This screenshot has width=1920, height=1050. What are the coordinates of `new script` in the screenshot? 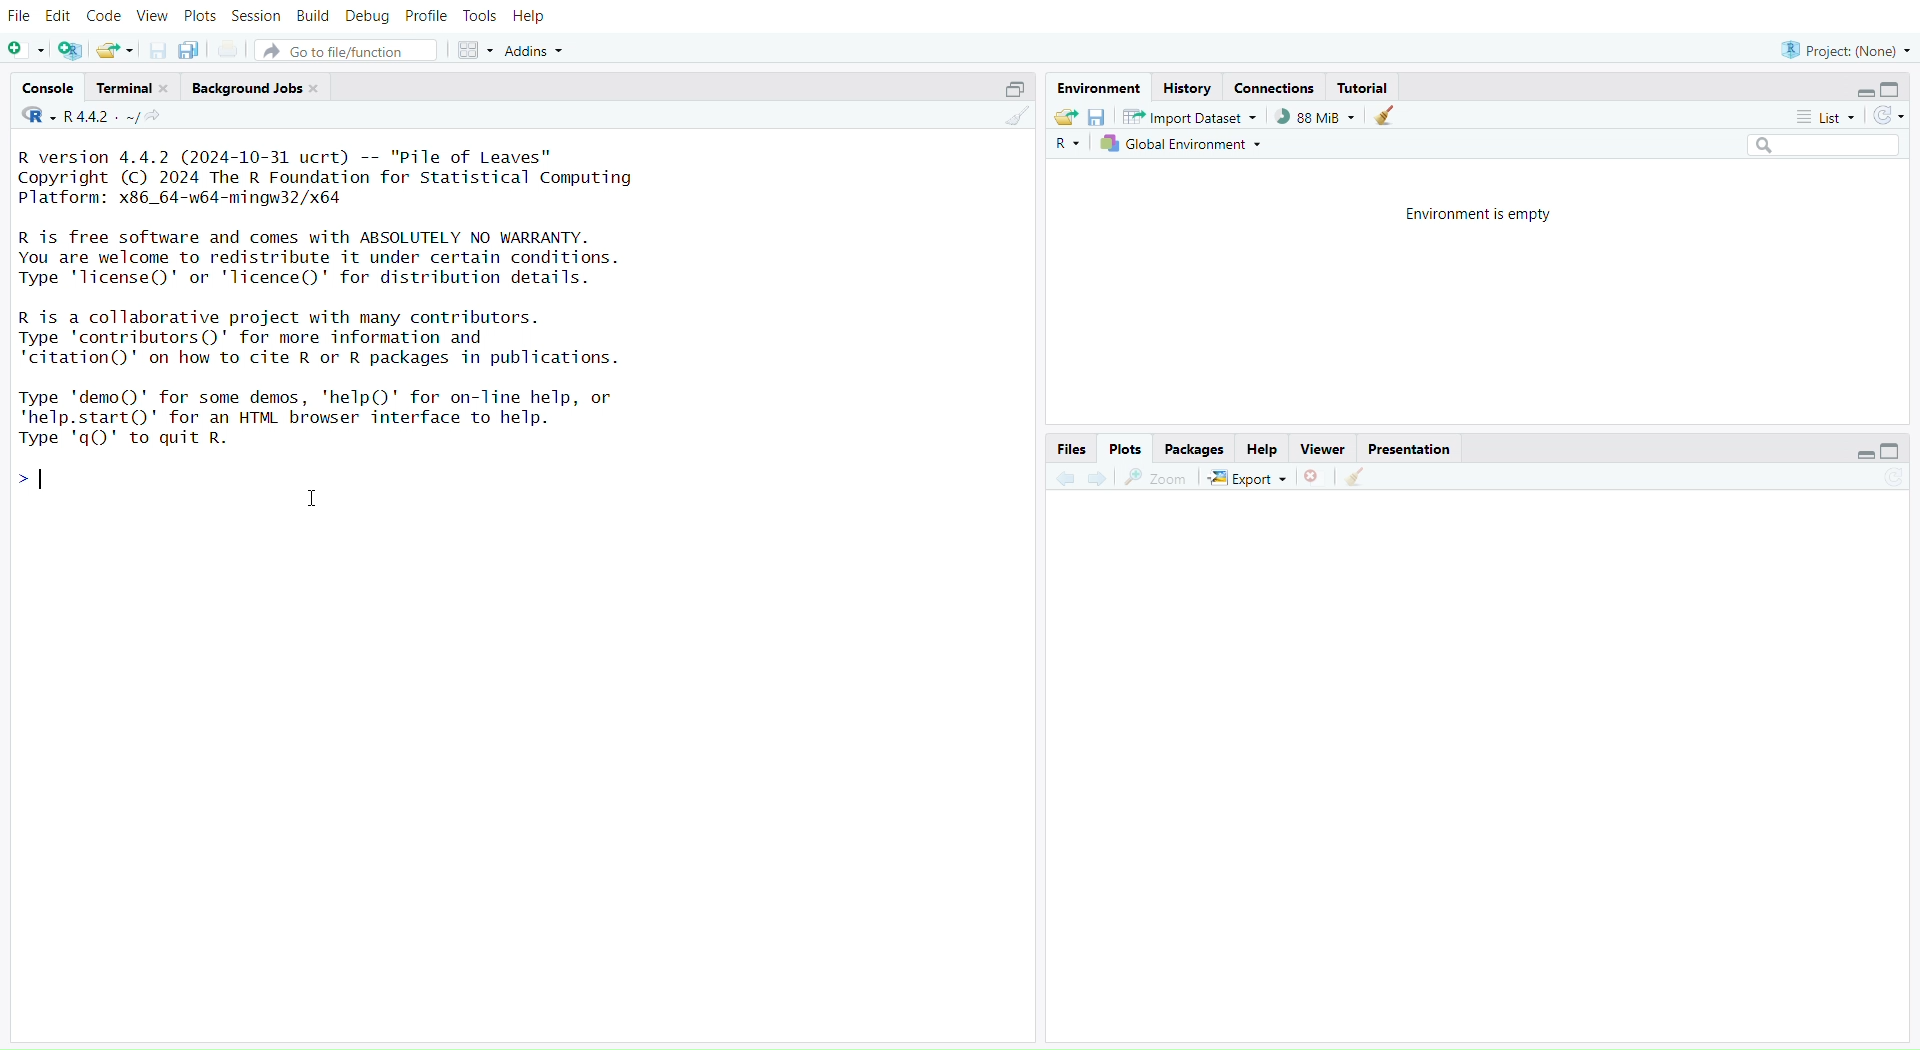 It's located at (25, 49).